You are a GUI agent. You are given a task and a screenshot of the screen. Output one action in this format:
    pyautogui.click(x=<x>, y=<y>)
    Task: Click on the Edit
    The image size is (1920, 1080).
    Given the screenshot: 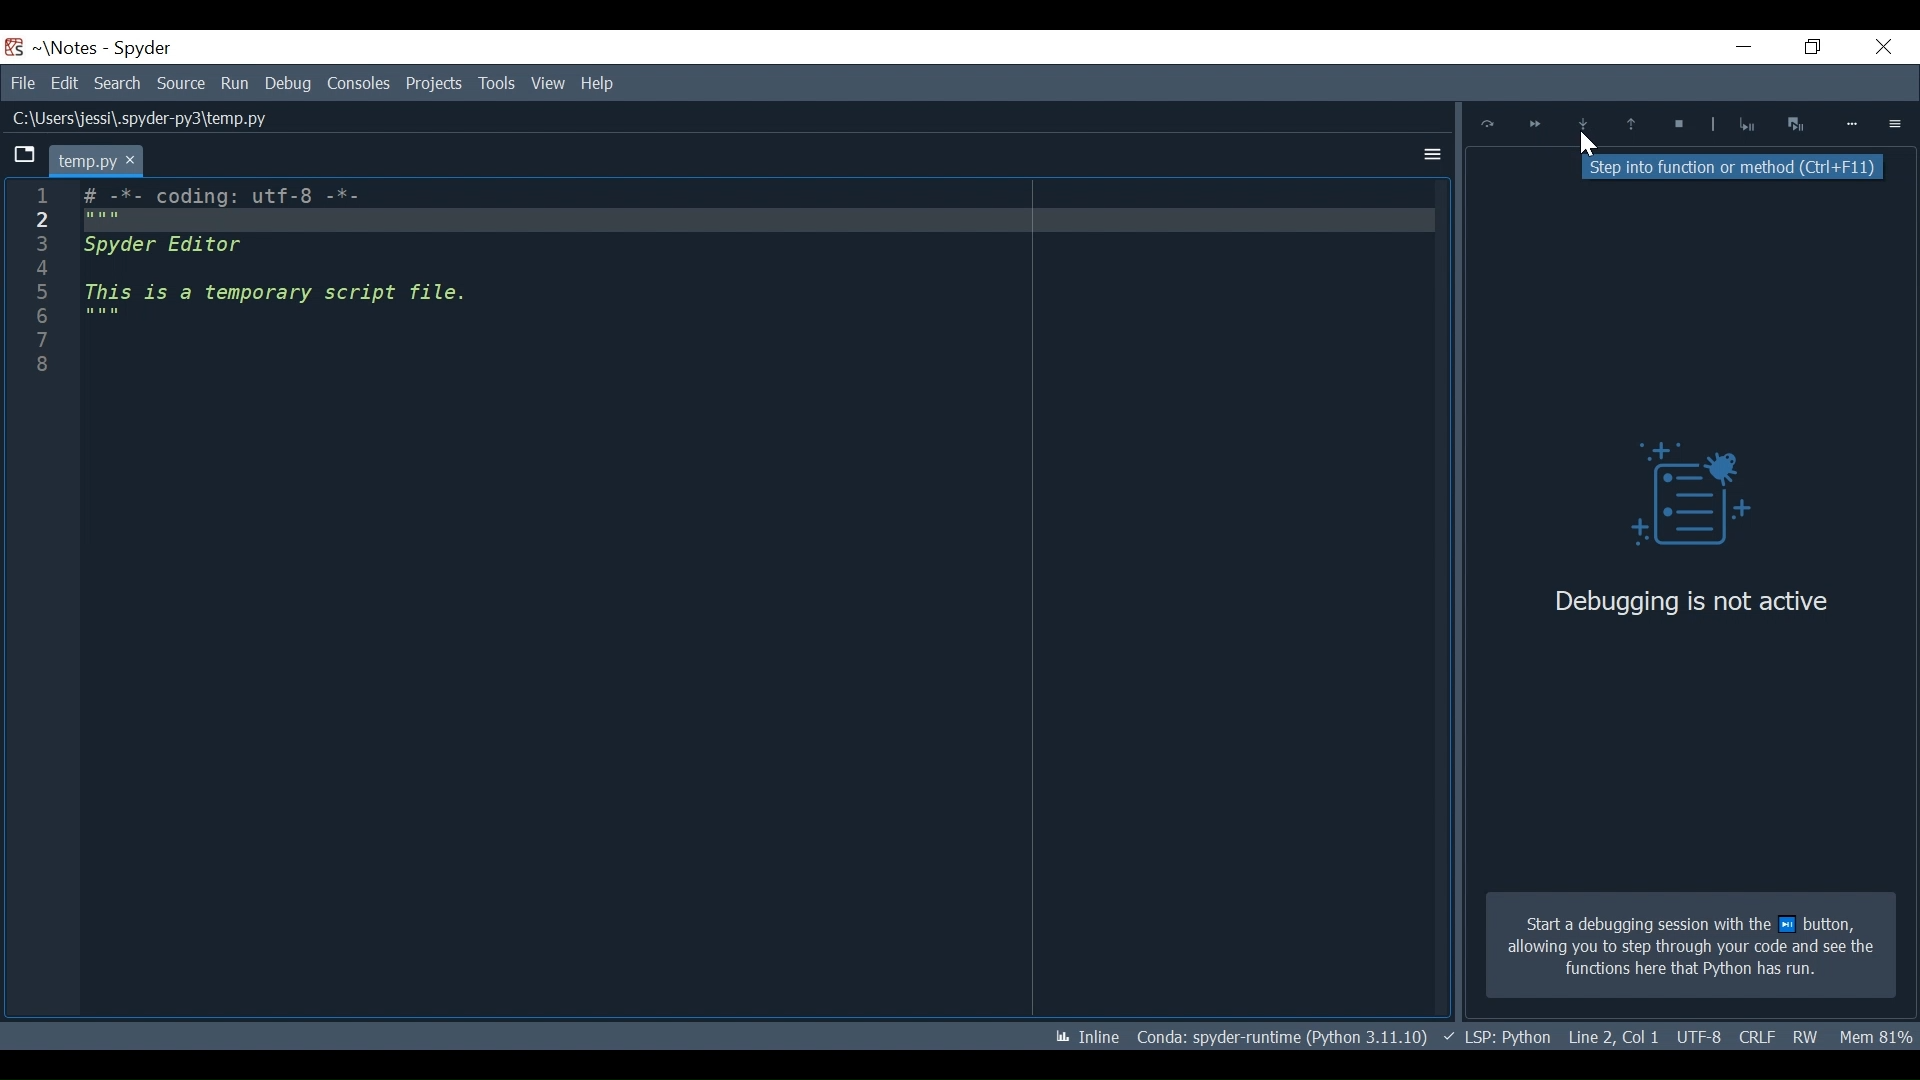 What is the action you would take?
    pyautogui.click(x=64, y=83)
    